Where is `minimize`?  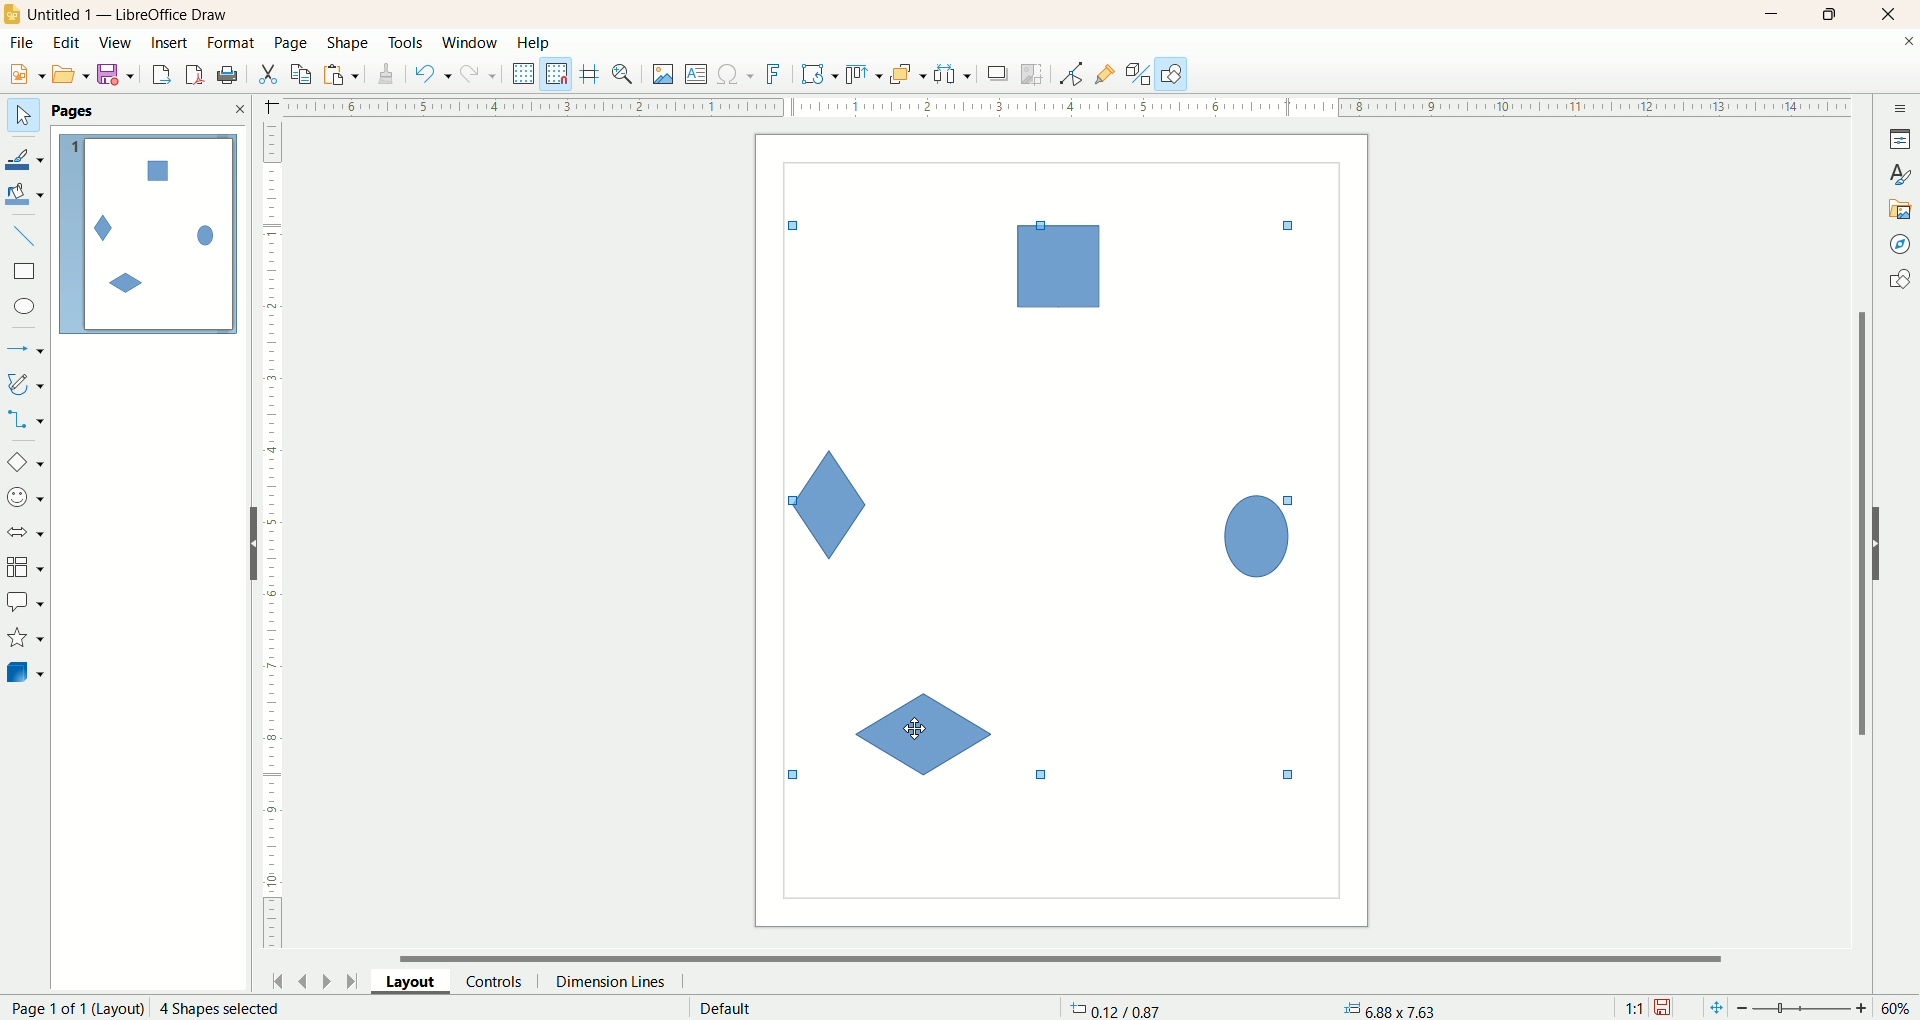 minimize is located at coordinates (1773, 14).